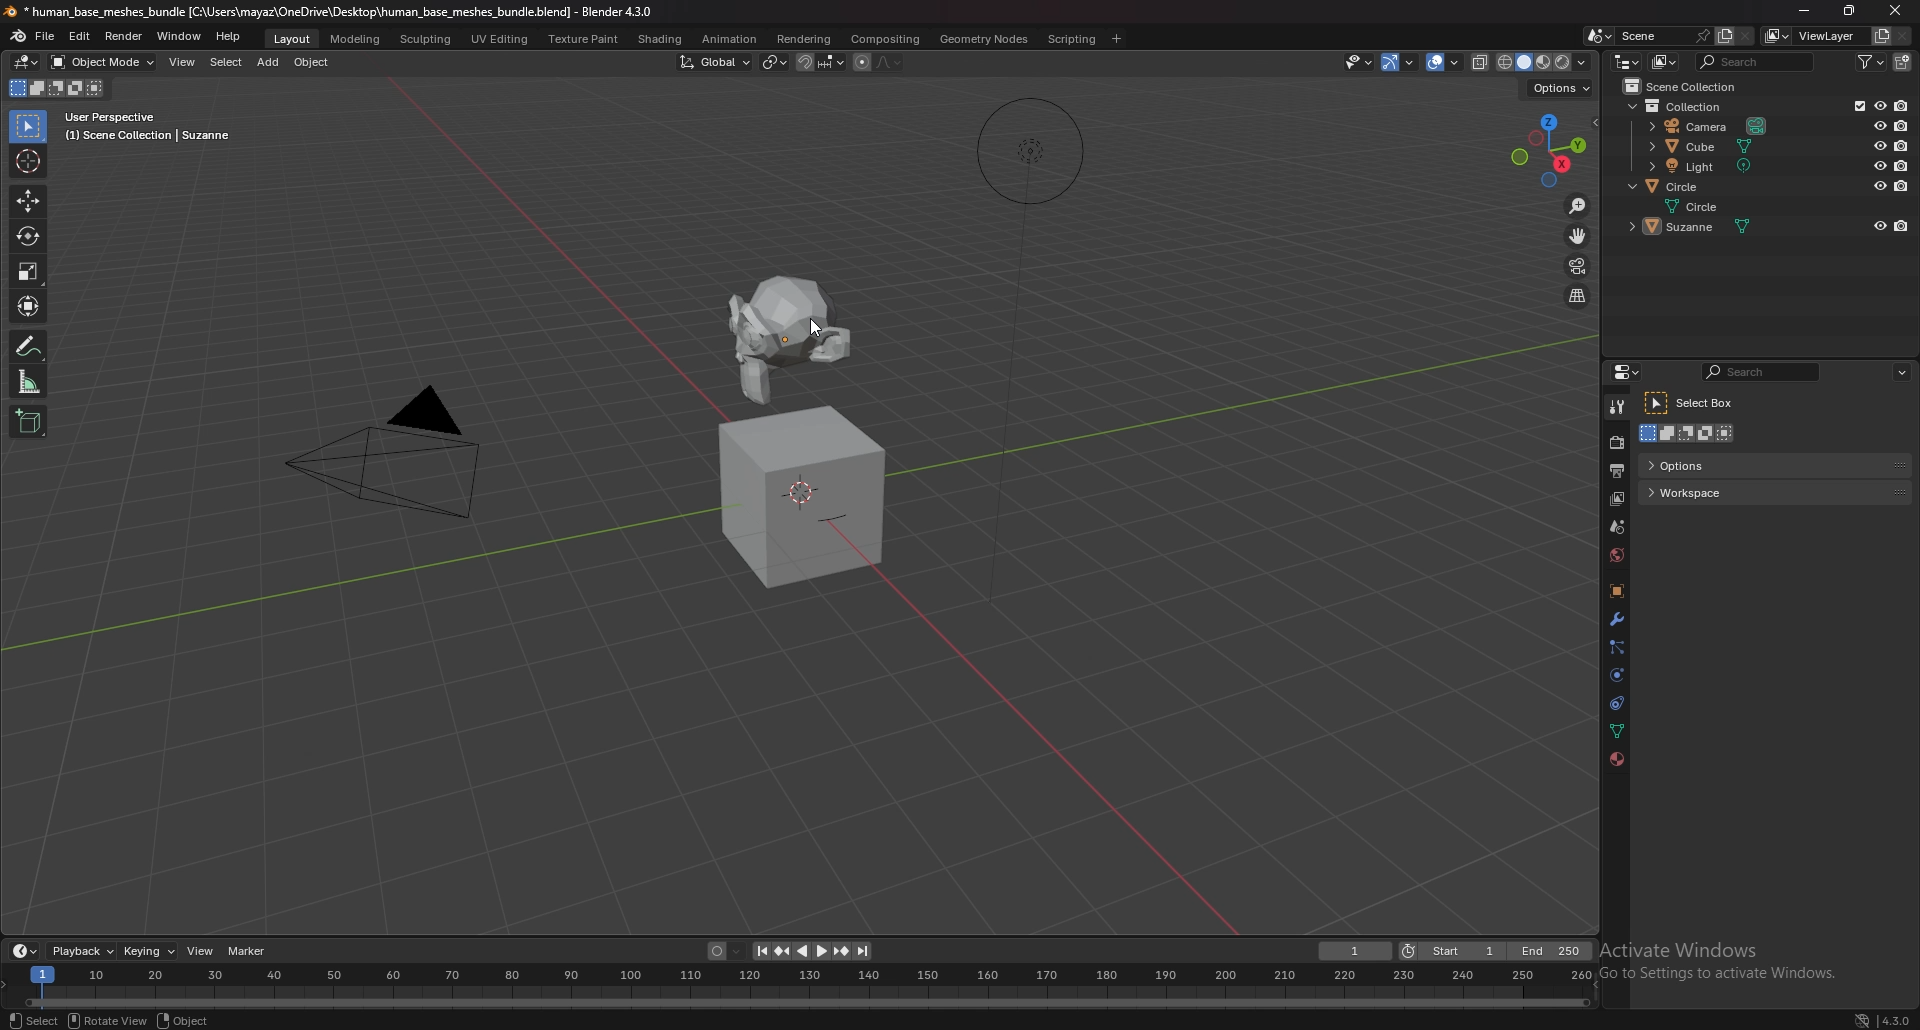  Describe the element at coordinates (27, 62) in the screenshot. I see `editor type` at that location.